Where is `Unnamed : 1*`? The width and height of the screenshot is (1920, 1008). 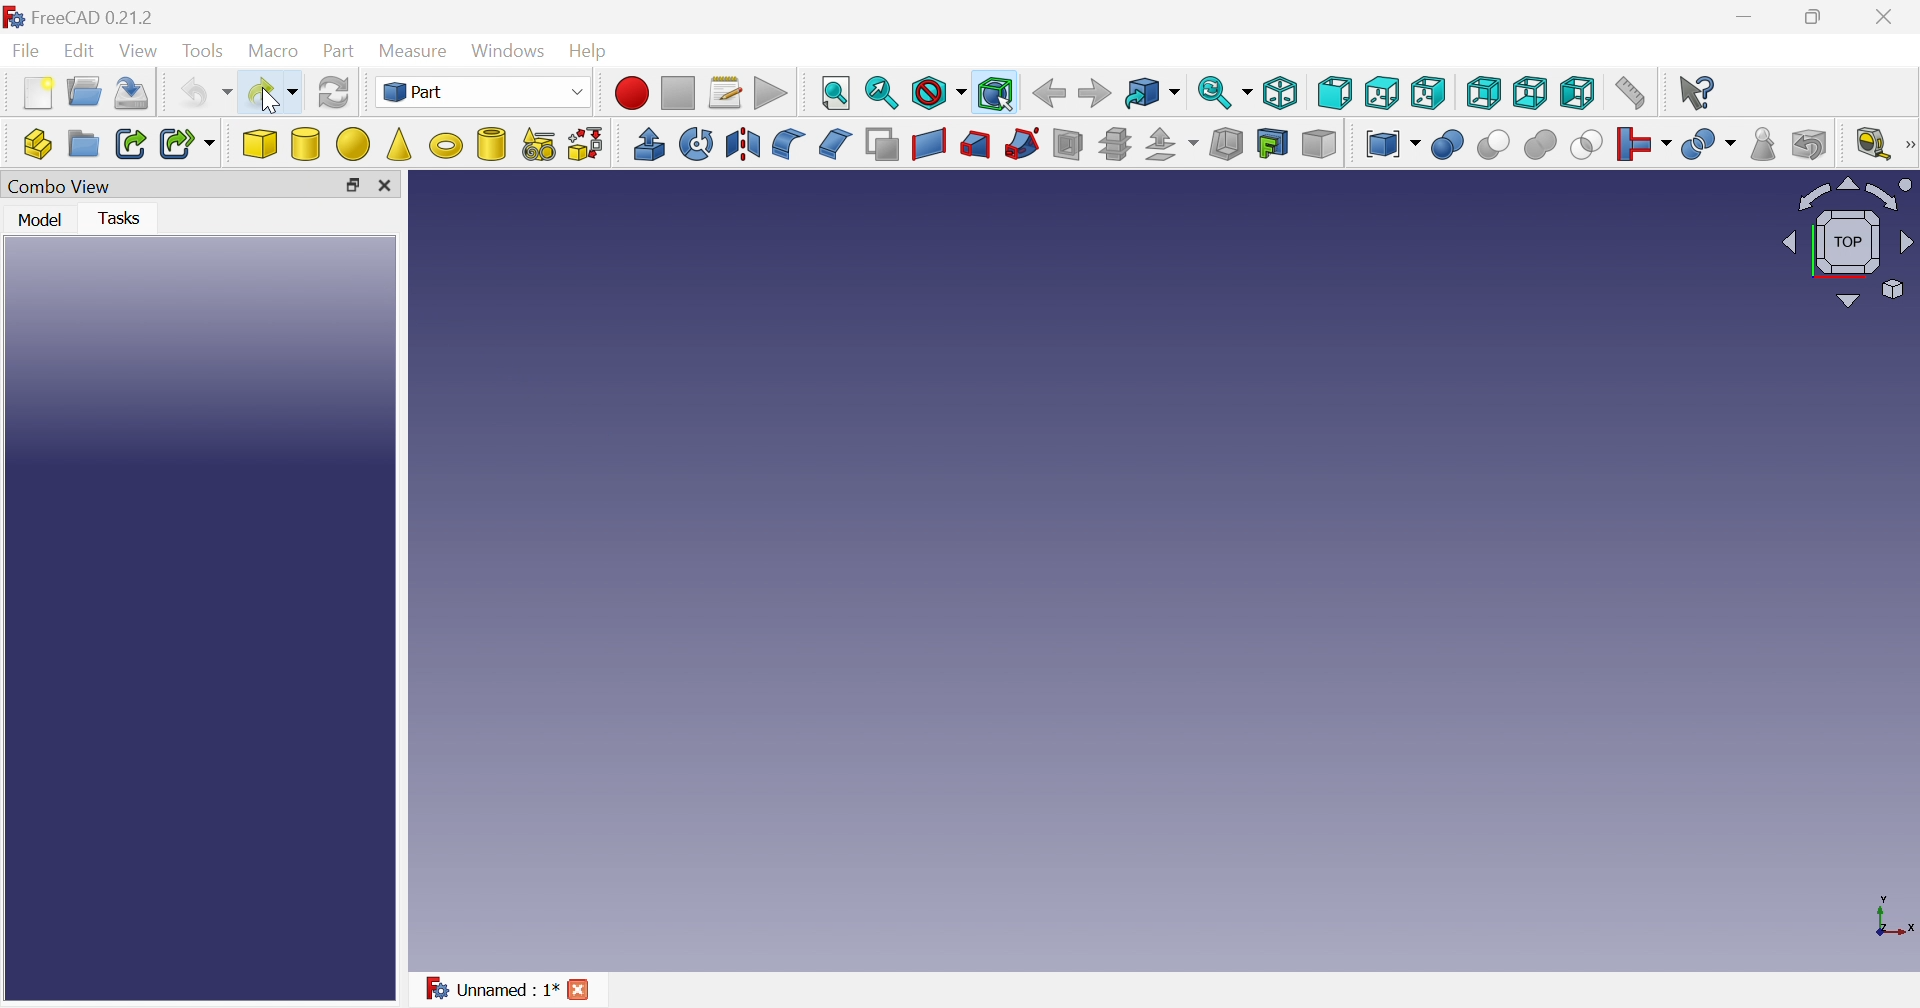 Unnamed : 1* is located at coordinates (491, 988).